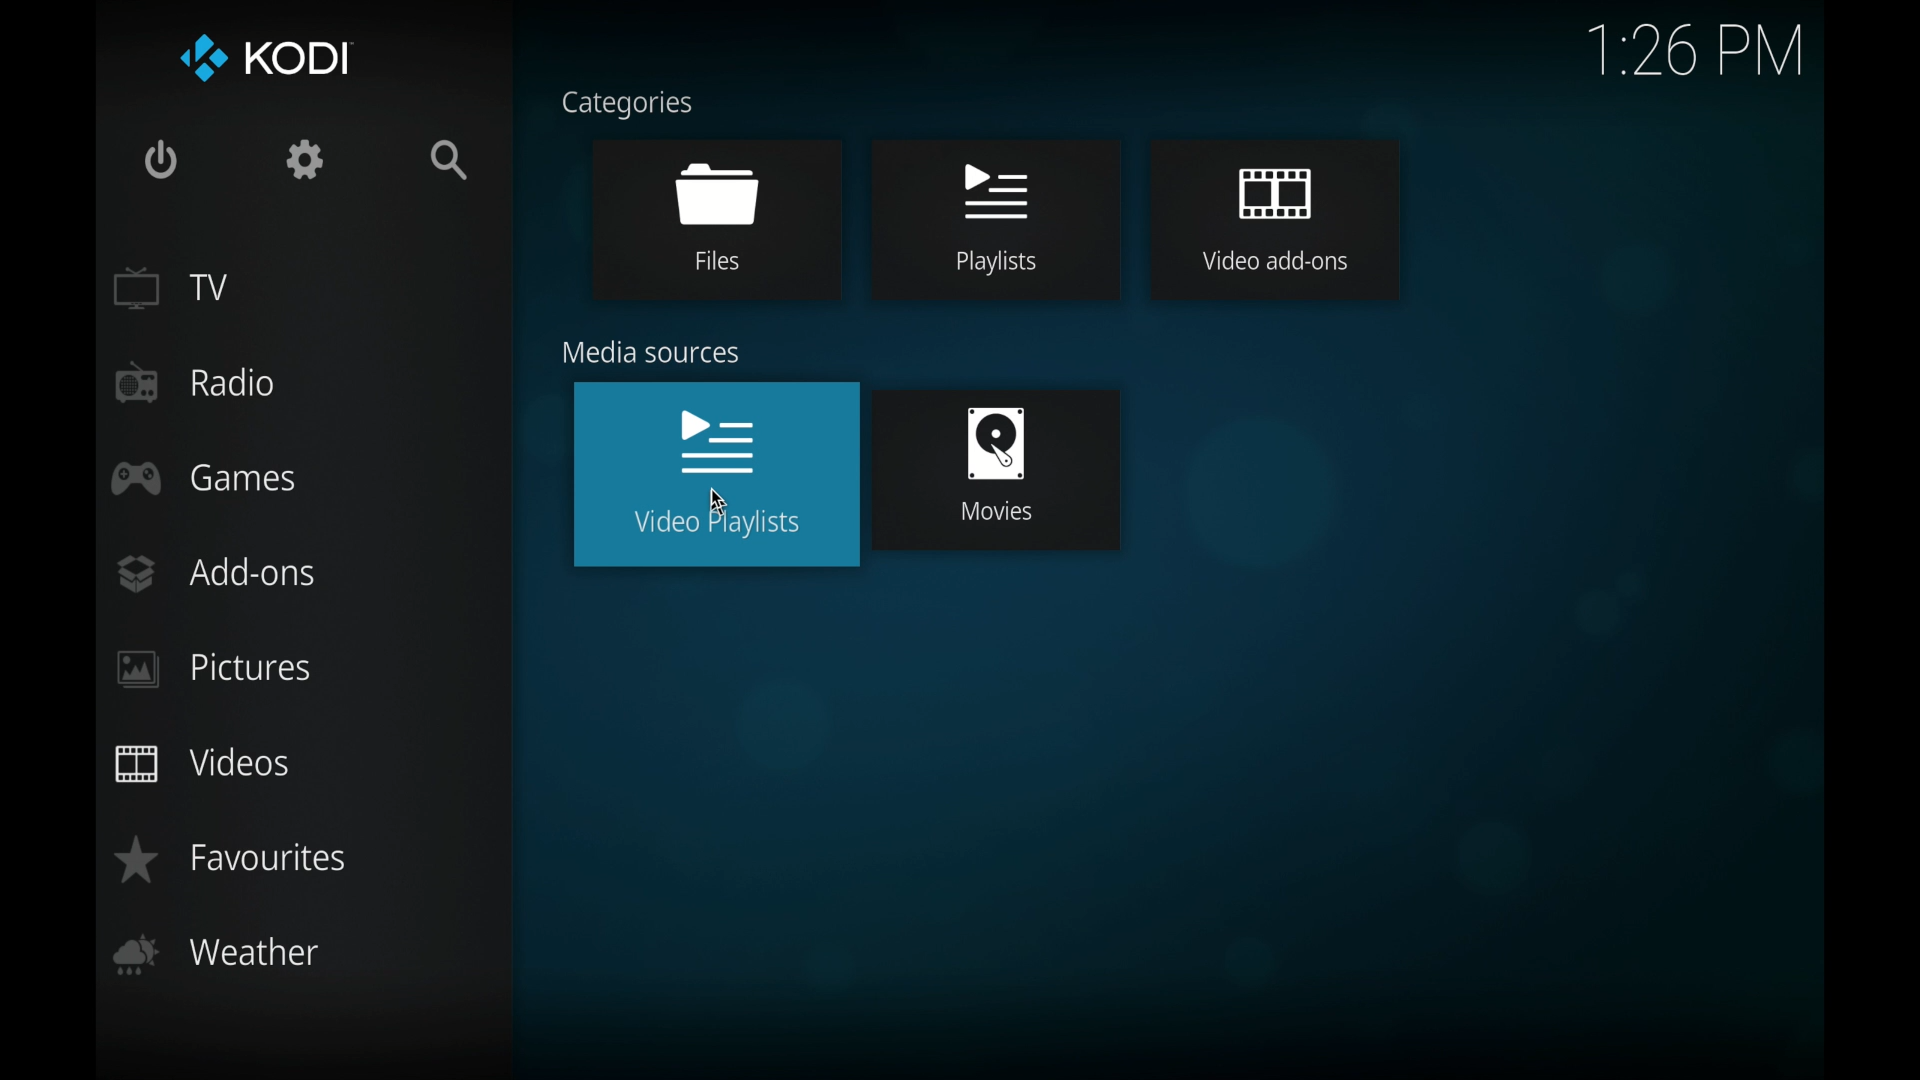 This screenshot has width=1920, height=1080. What do you see at coordinates (197, 384) in the screenshot?
I see `radio` at bounding box center [197, 384].